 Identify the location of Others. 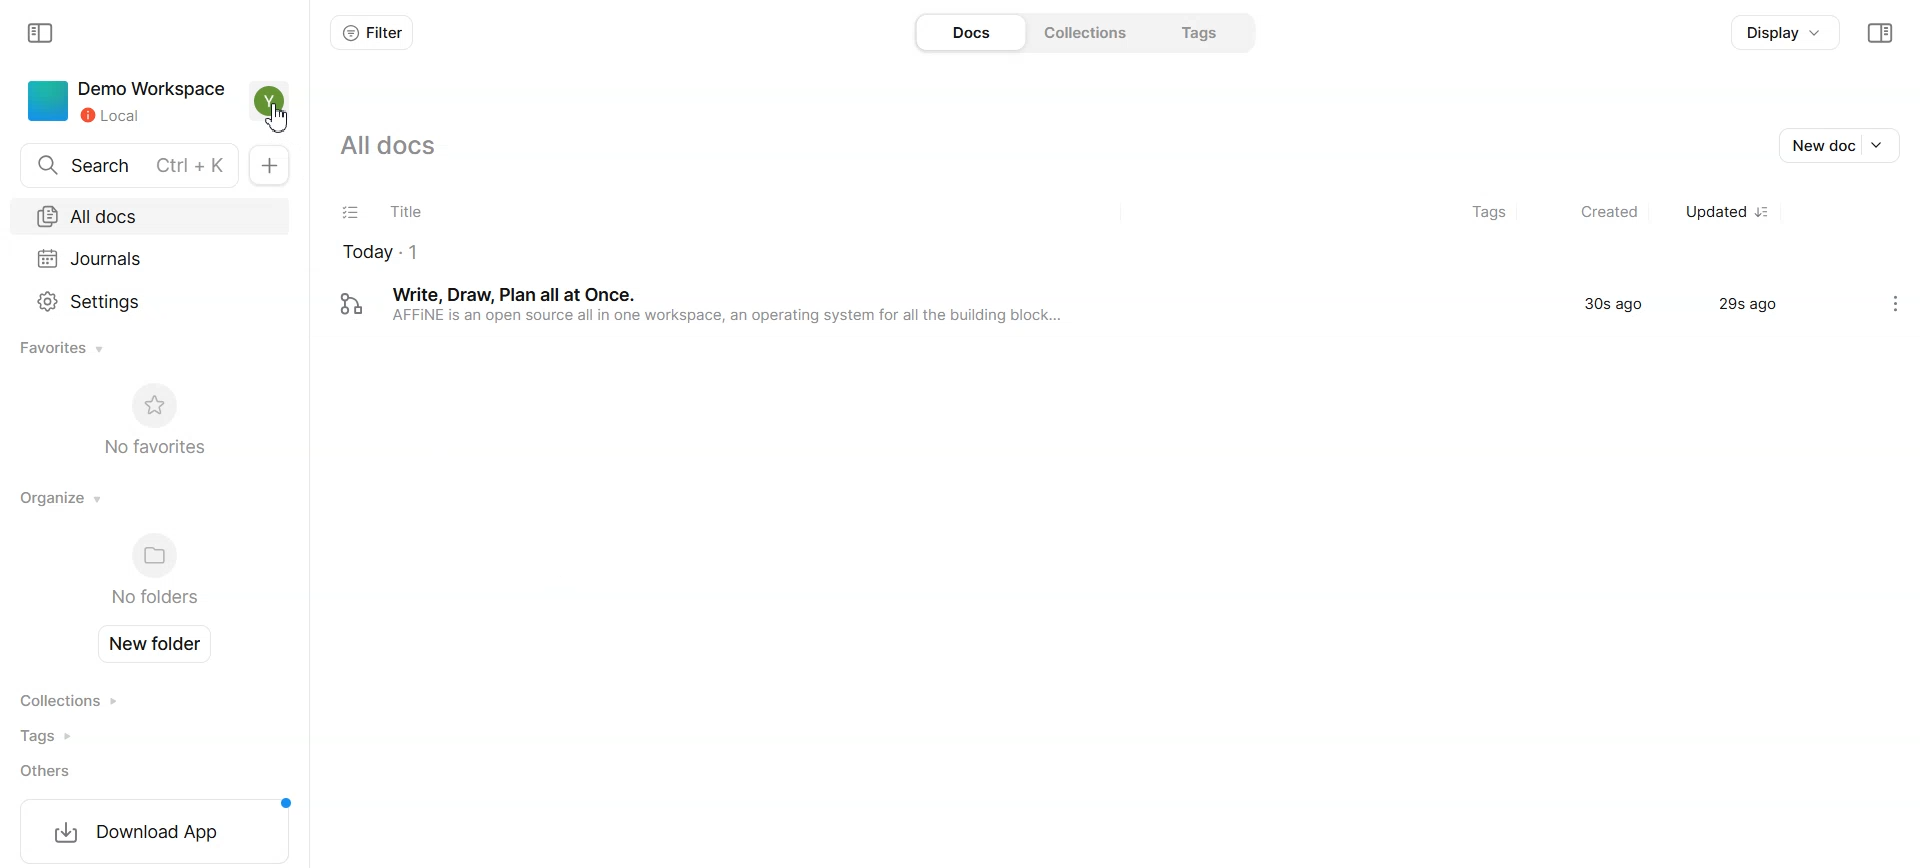
(78, 771).